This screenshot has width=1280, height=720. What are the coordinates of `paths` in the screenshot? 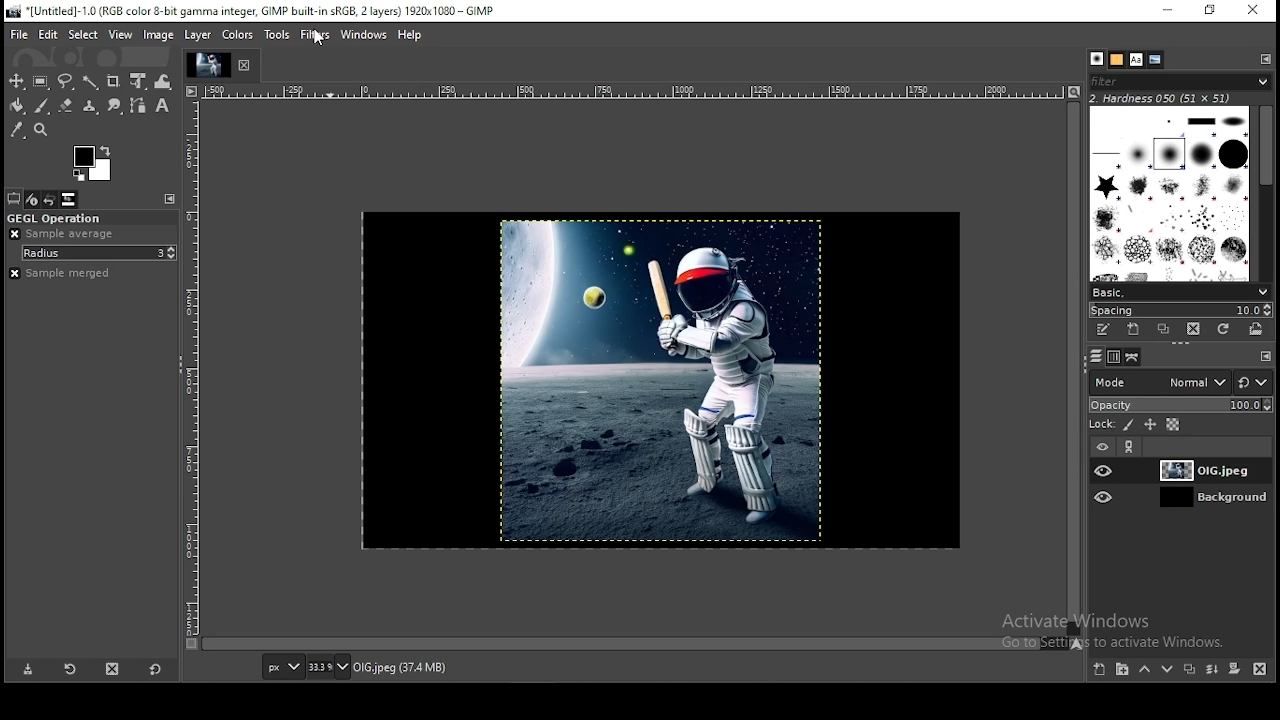 It's located at (1132, 357).